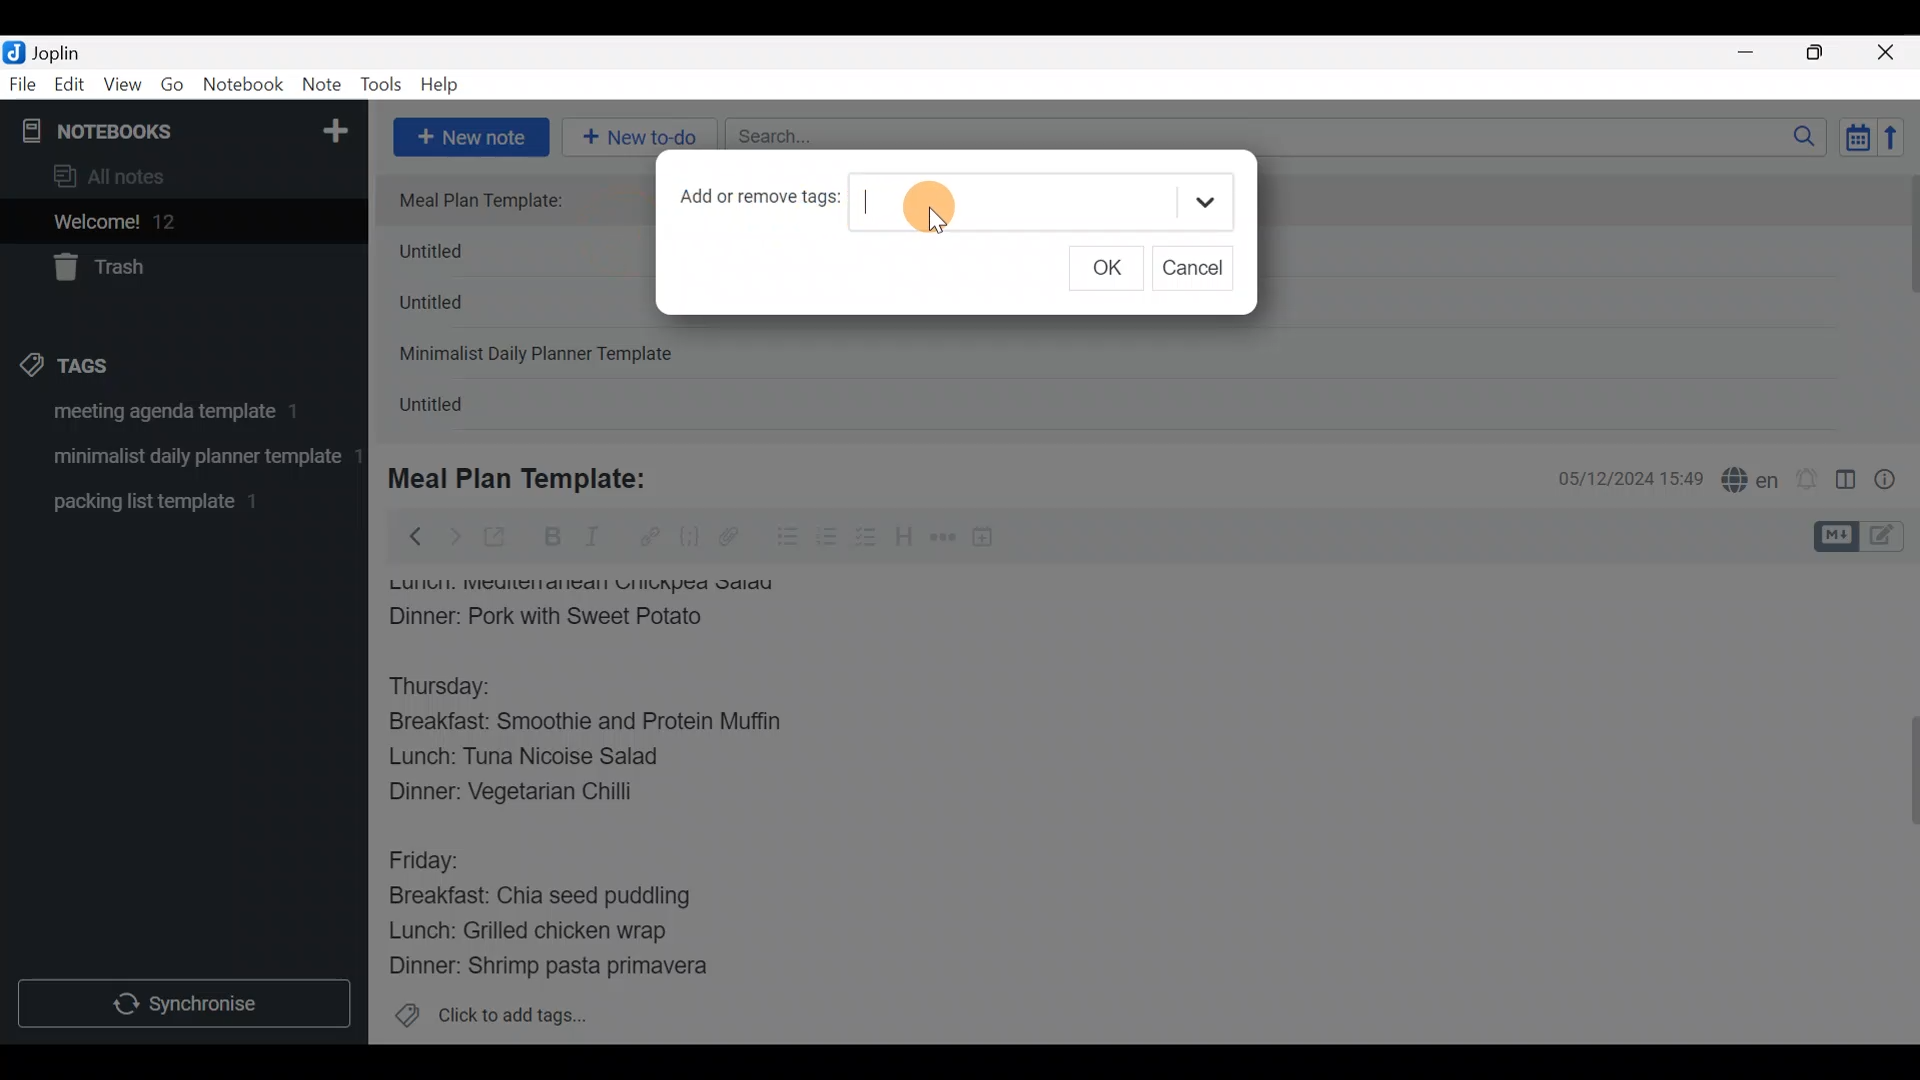 Image resolution: width=1920 pixels, height=1080 pixels. I want to click on Scroll bar, so click(1899, 804).